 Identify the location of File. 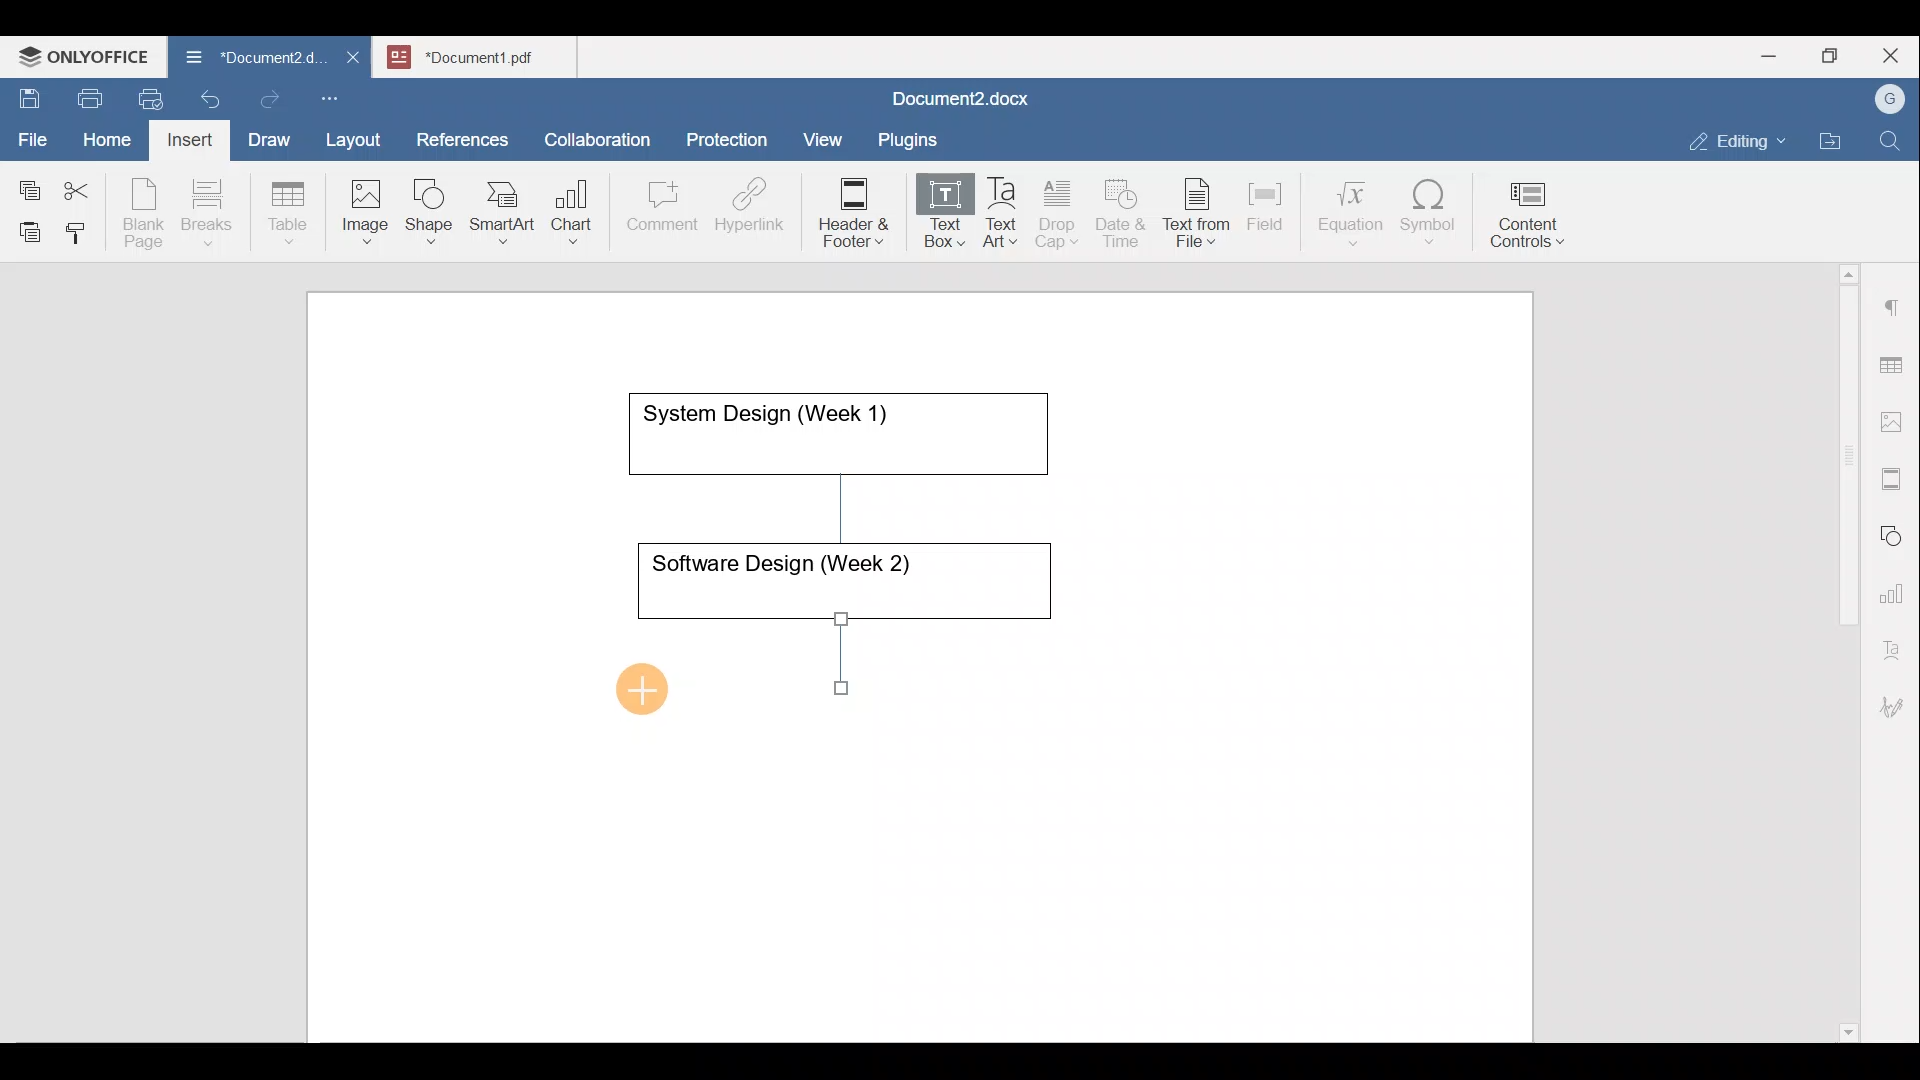
(34, 133).